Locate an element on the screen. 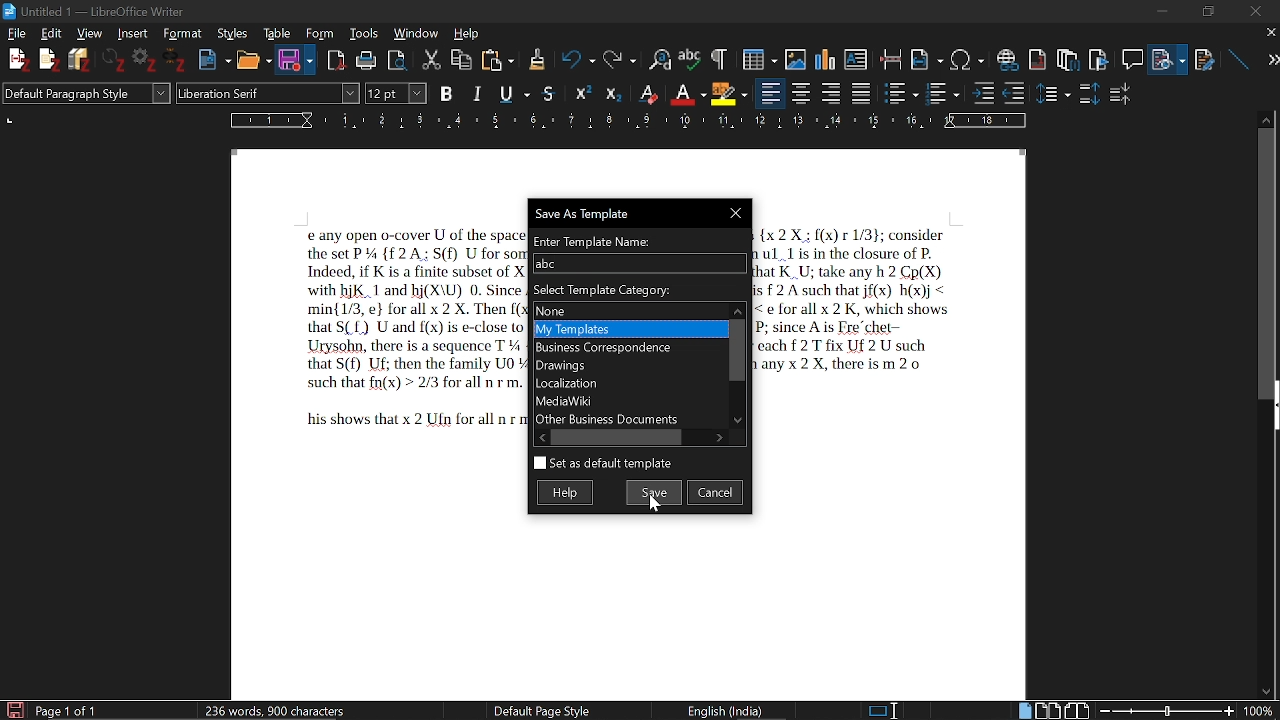 This screenshot has height=720, width=1280. Help is located at coordinates (569, 492).